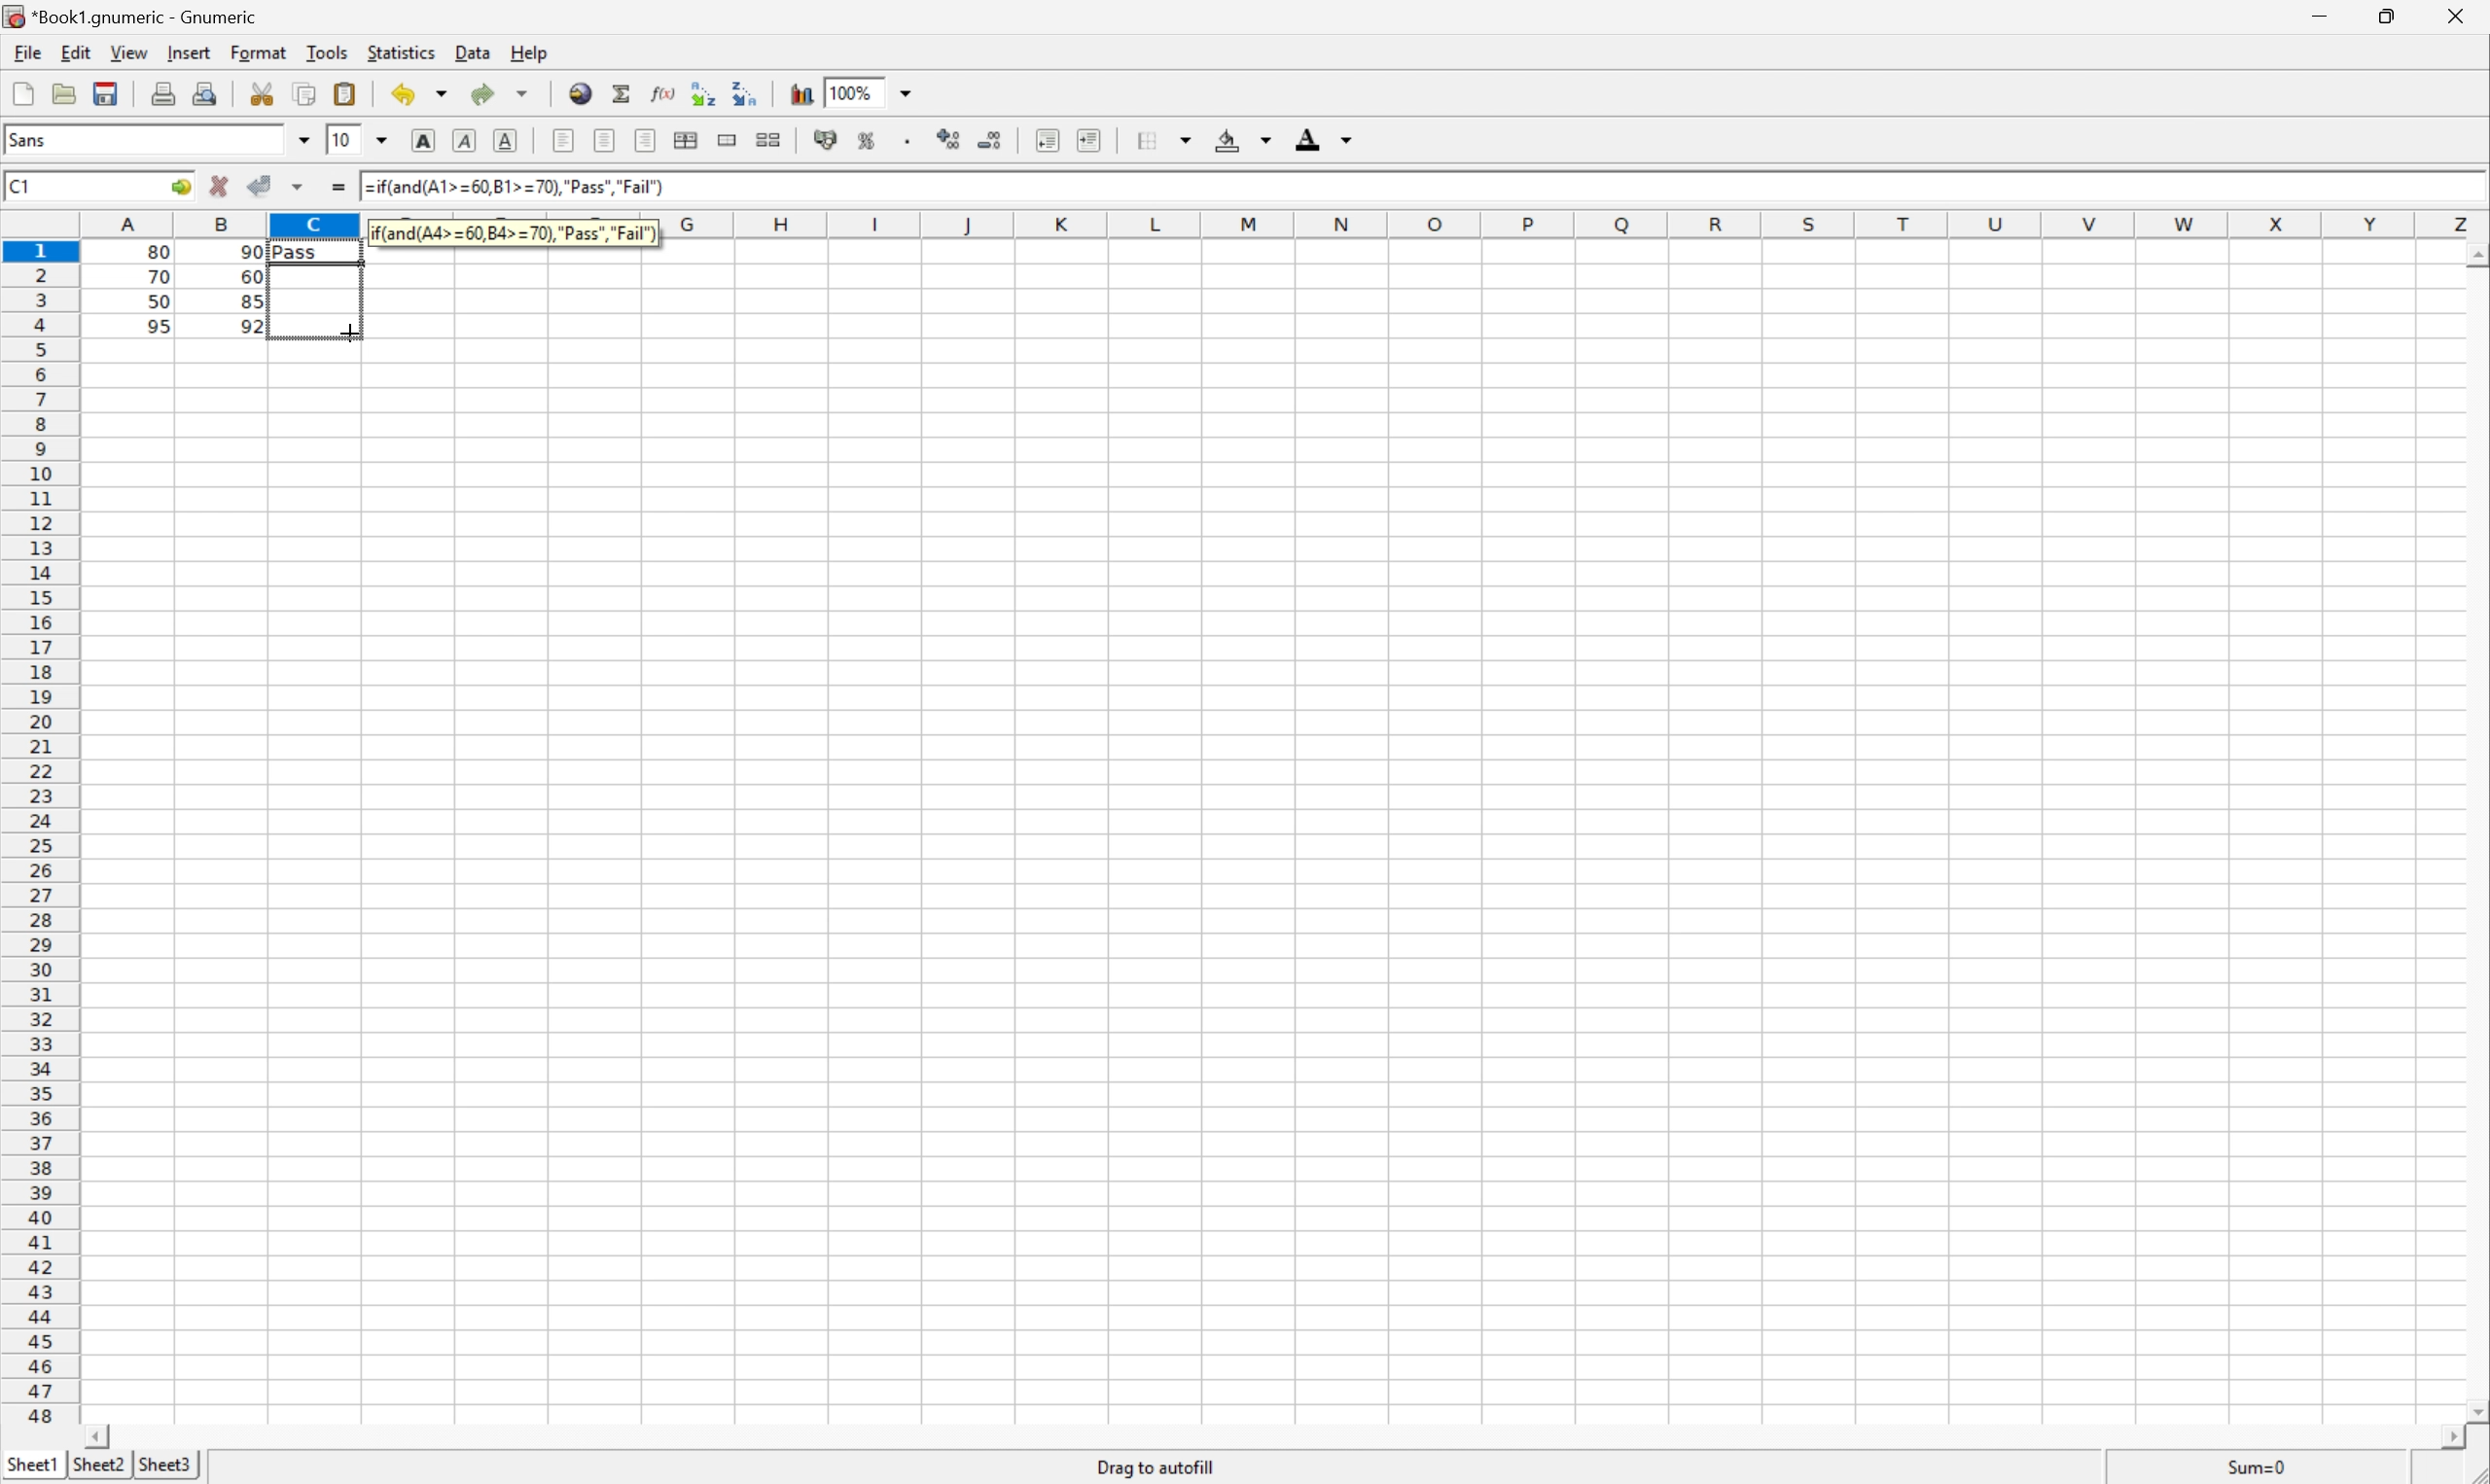 The width and height of the screenshot is (2490, 1484). What do you see at coordinates (165, 1464) in the screenshot?
I see `Sheet3` at bounding box center [165, 1464].